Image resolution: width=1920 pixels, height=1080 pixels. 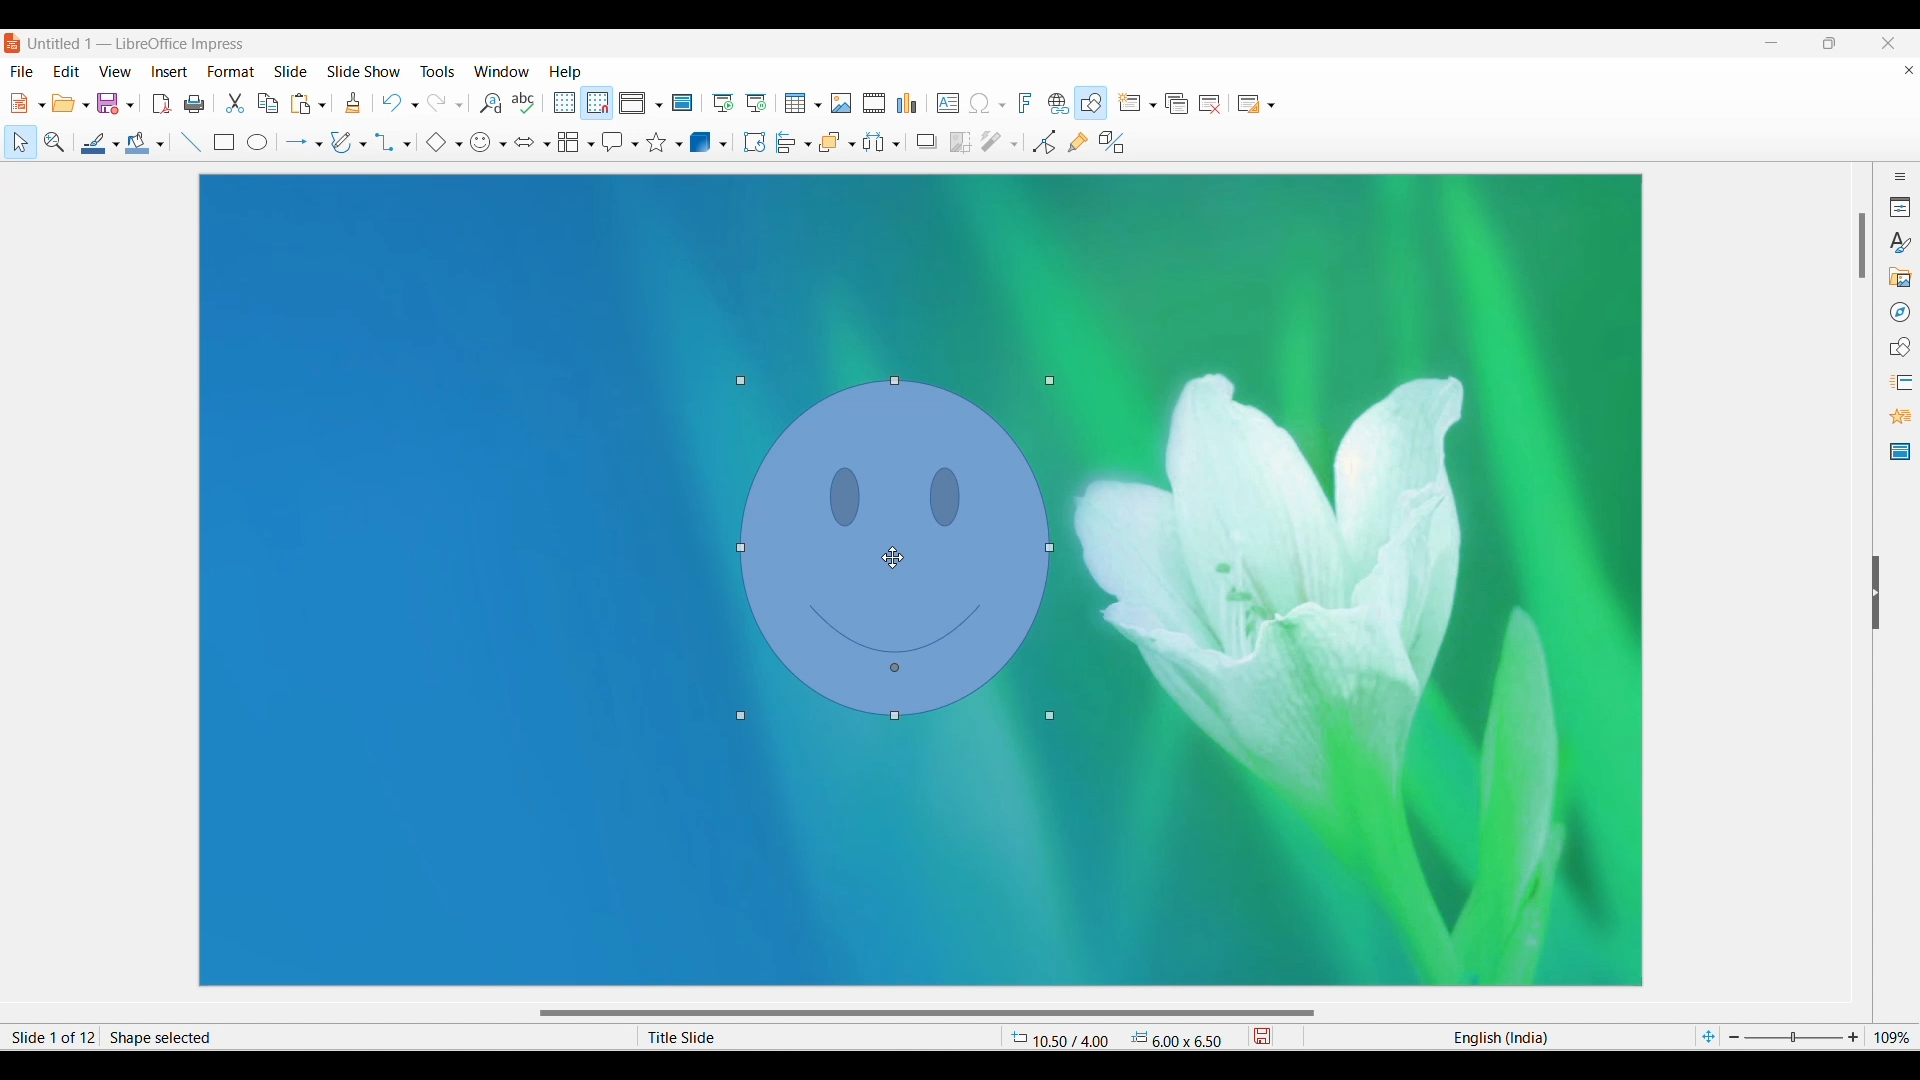 What do you see at coordinates (1499, 1037) in the screenshot?
I see `English (India)` at bounding box center [1499, 1037].